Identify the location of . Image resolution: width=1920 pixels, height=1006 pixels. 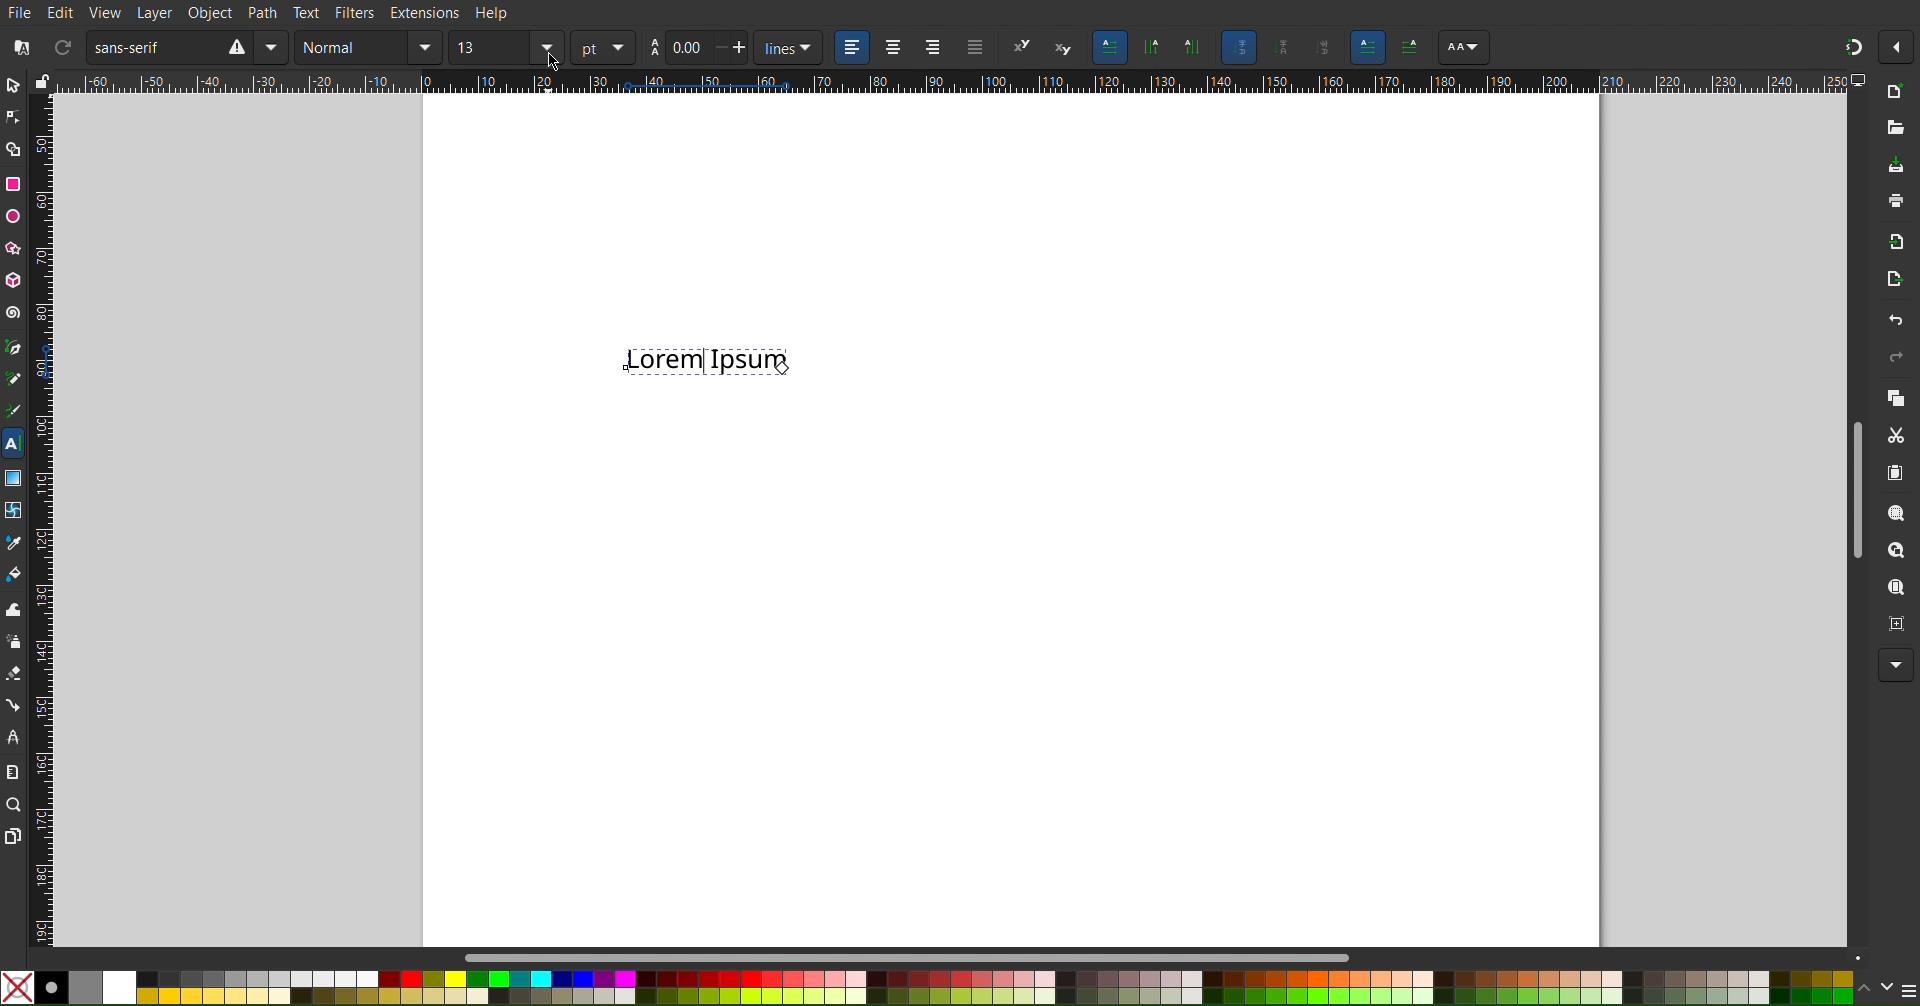
(1410, 48).